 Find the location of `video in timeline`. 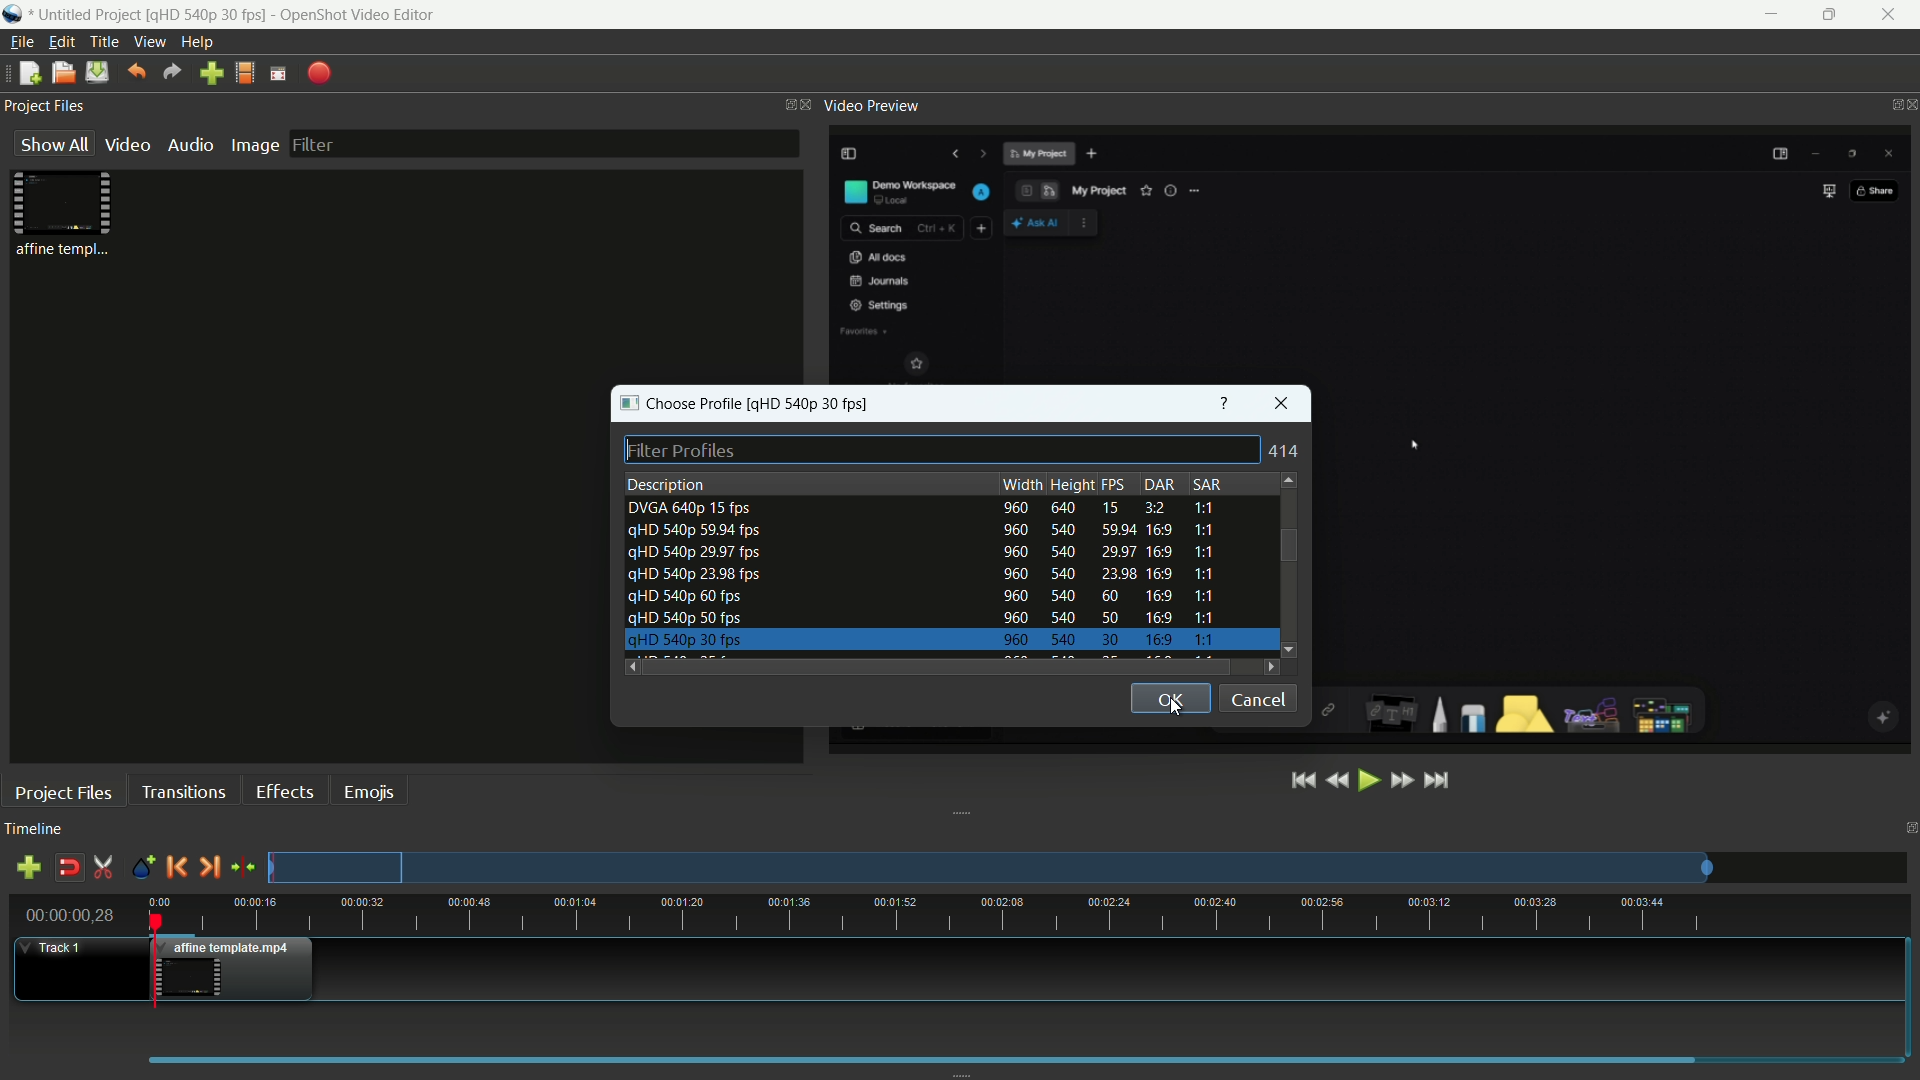

video in timeline is located at coordinates (238, 969).